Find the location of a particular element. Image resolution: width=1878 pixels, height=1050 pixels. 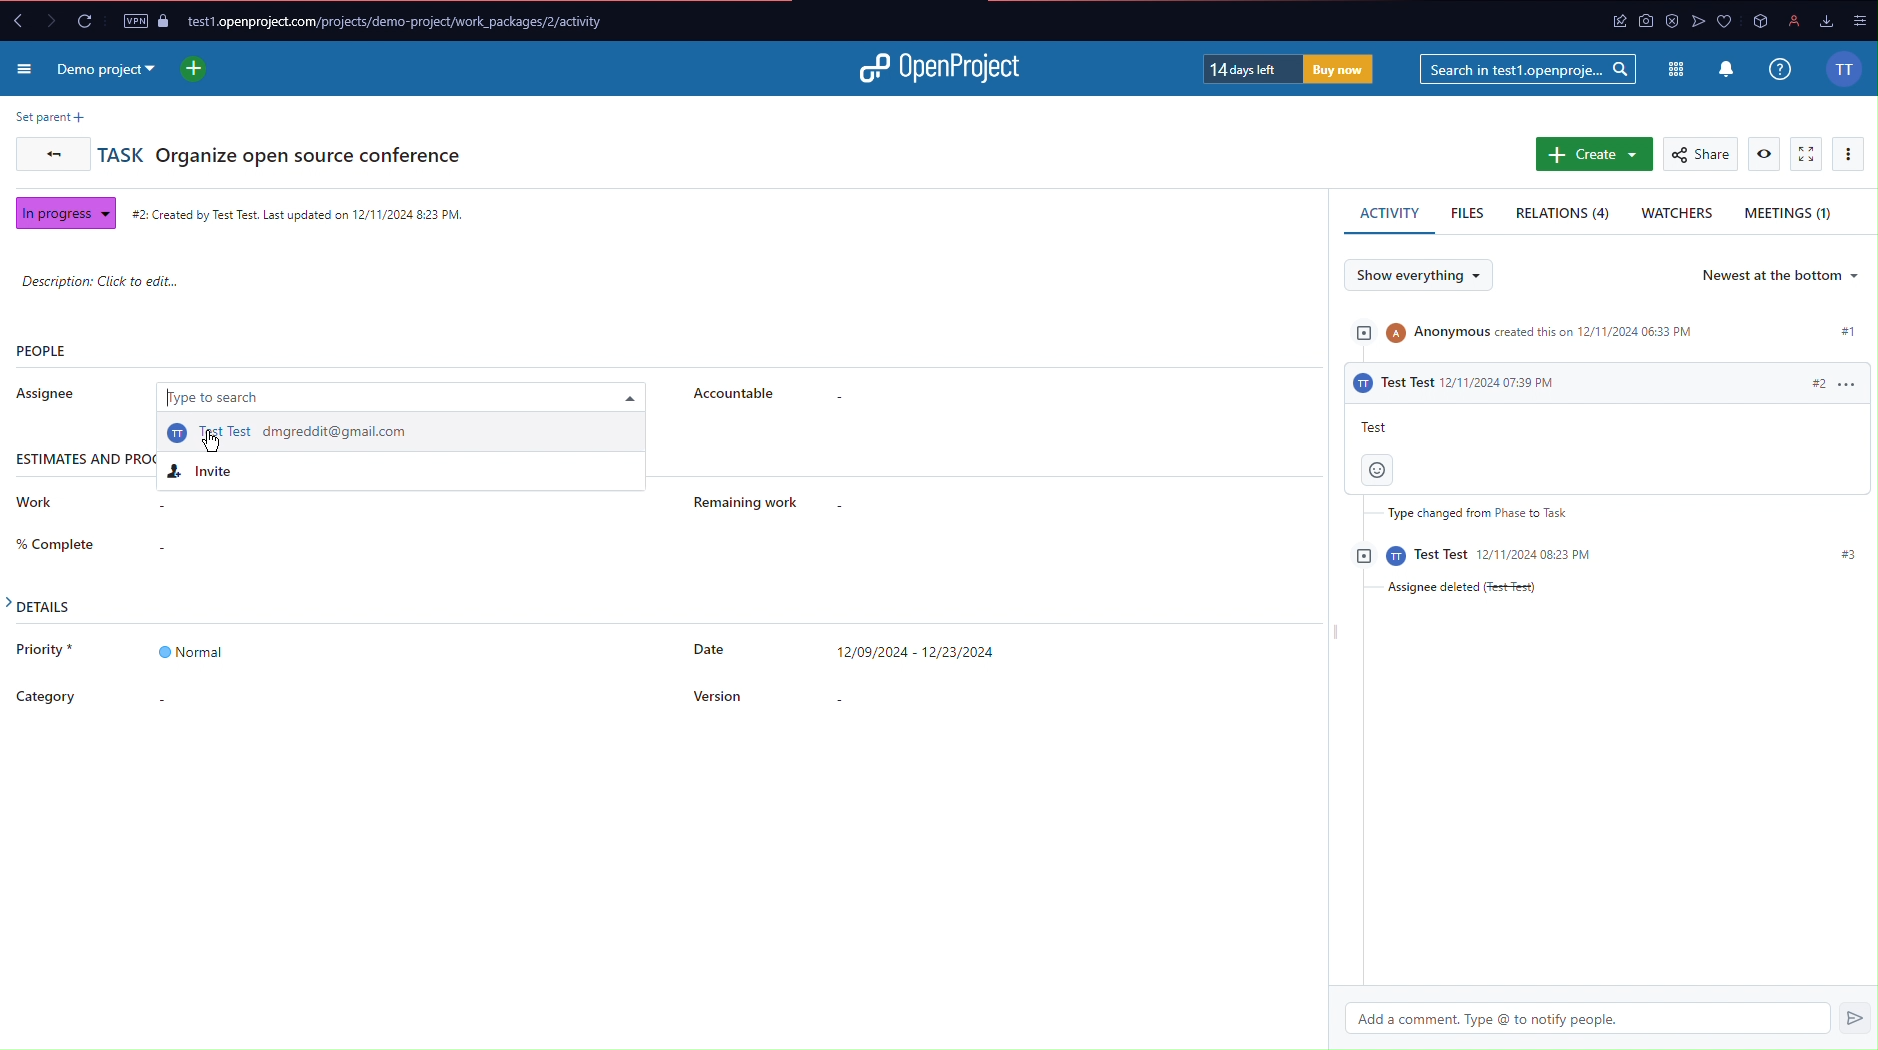

cursor is located at coordinates (221, 445).